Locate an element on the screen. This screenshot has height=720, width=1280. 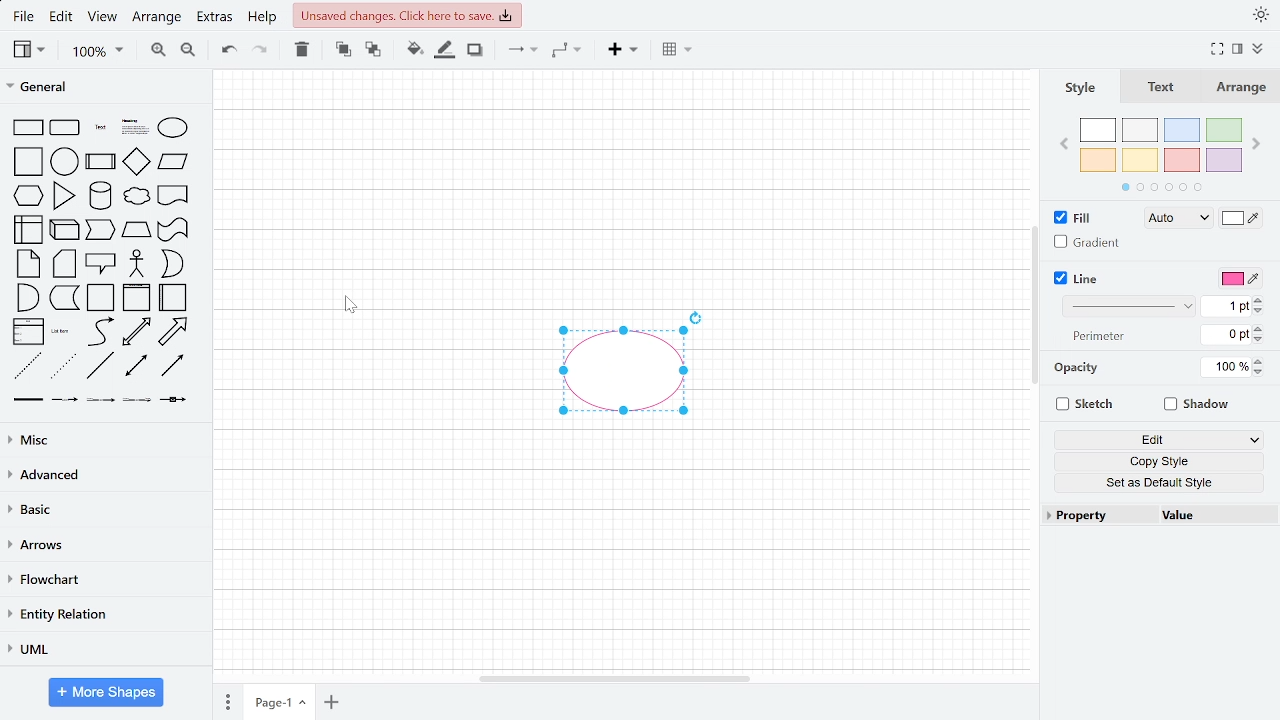
hexagon is located at coordinates (28, 196).